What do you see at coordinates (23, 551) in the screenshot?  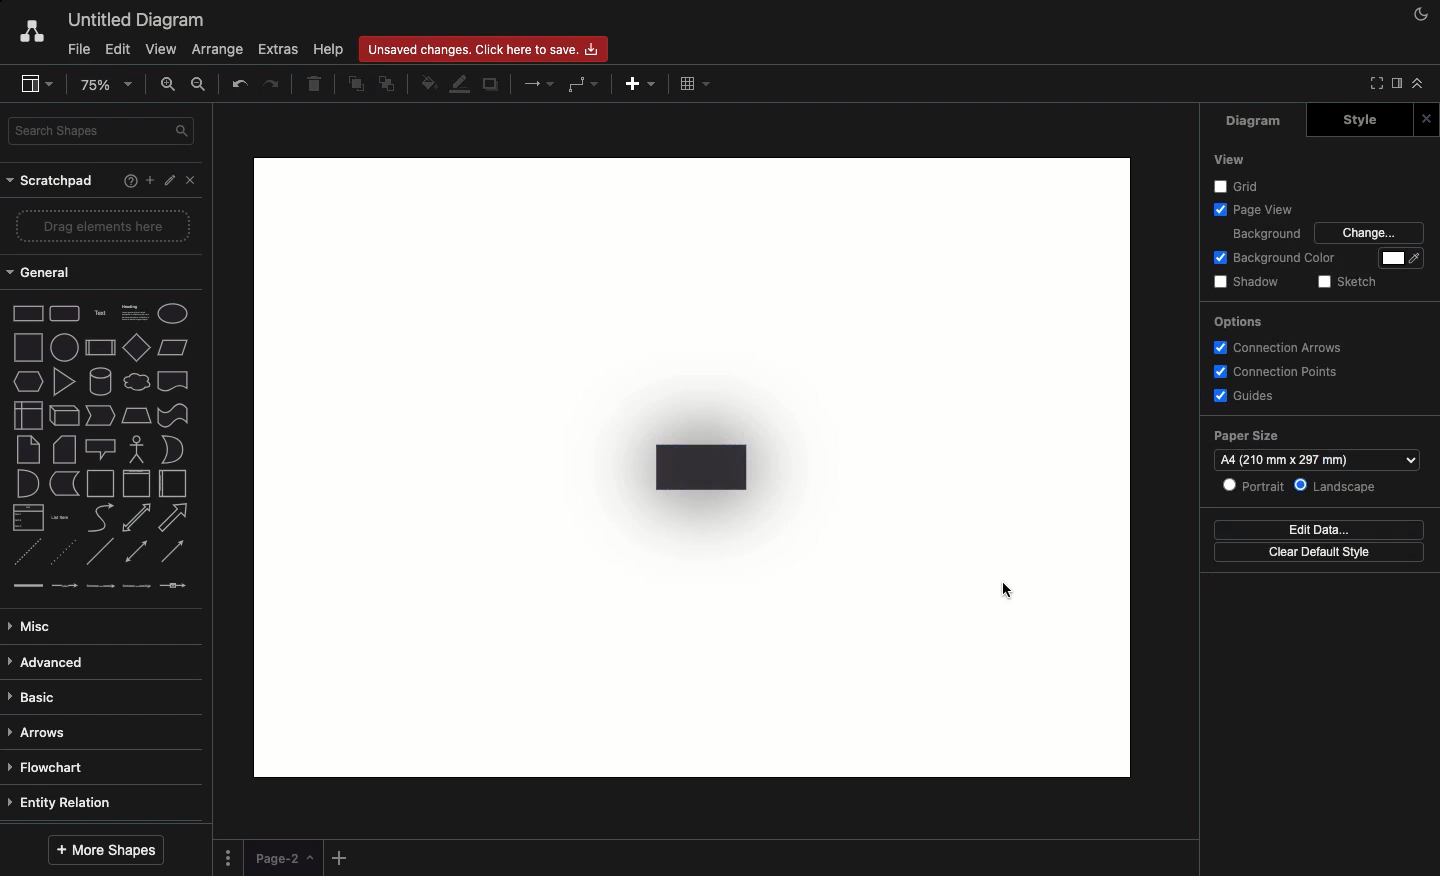 I see `dashed line` at bounding box center [23, 551].